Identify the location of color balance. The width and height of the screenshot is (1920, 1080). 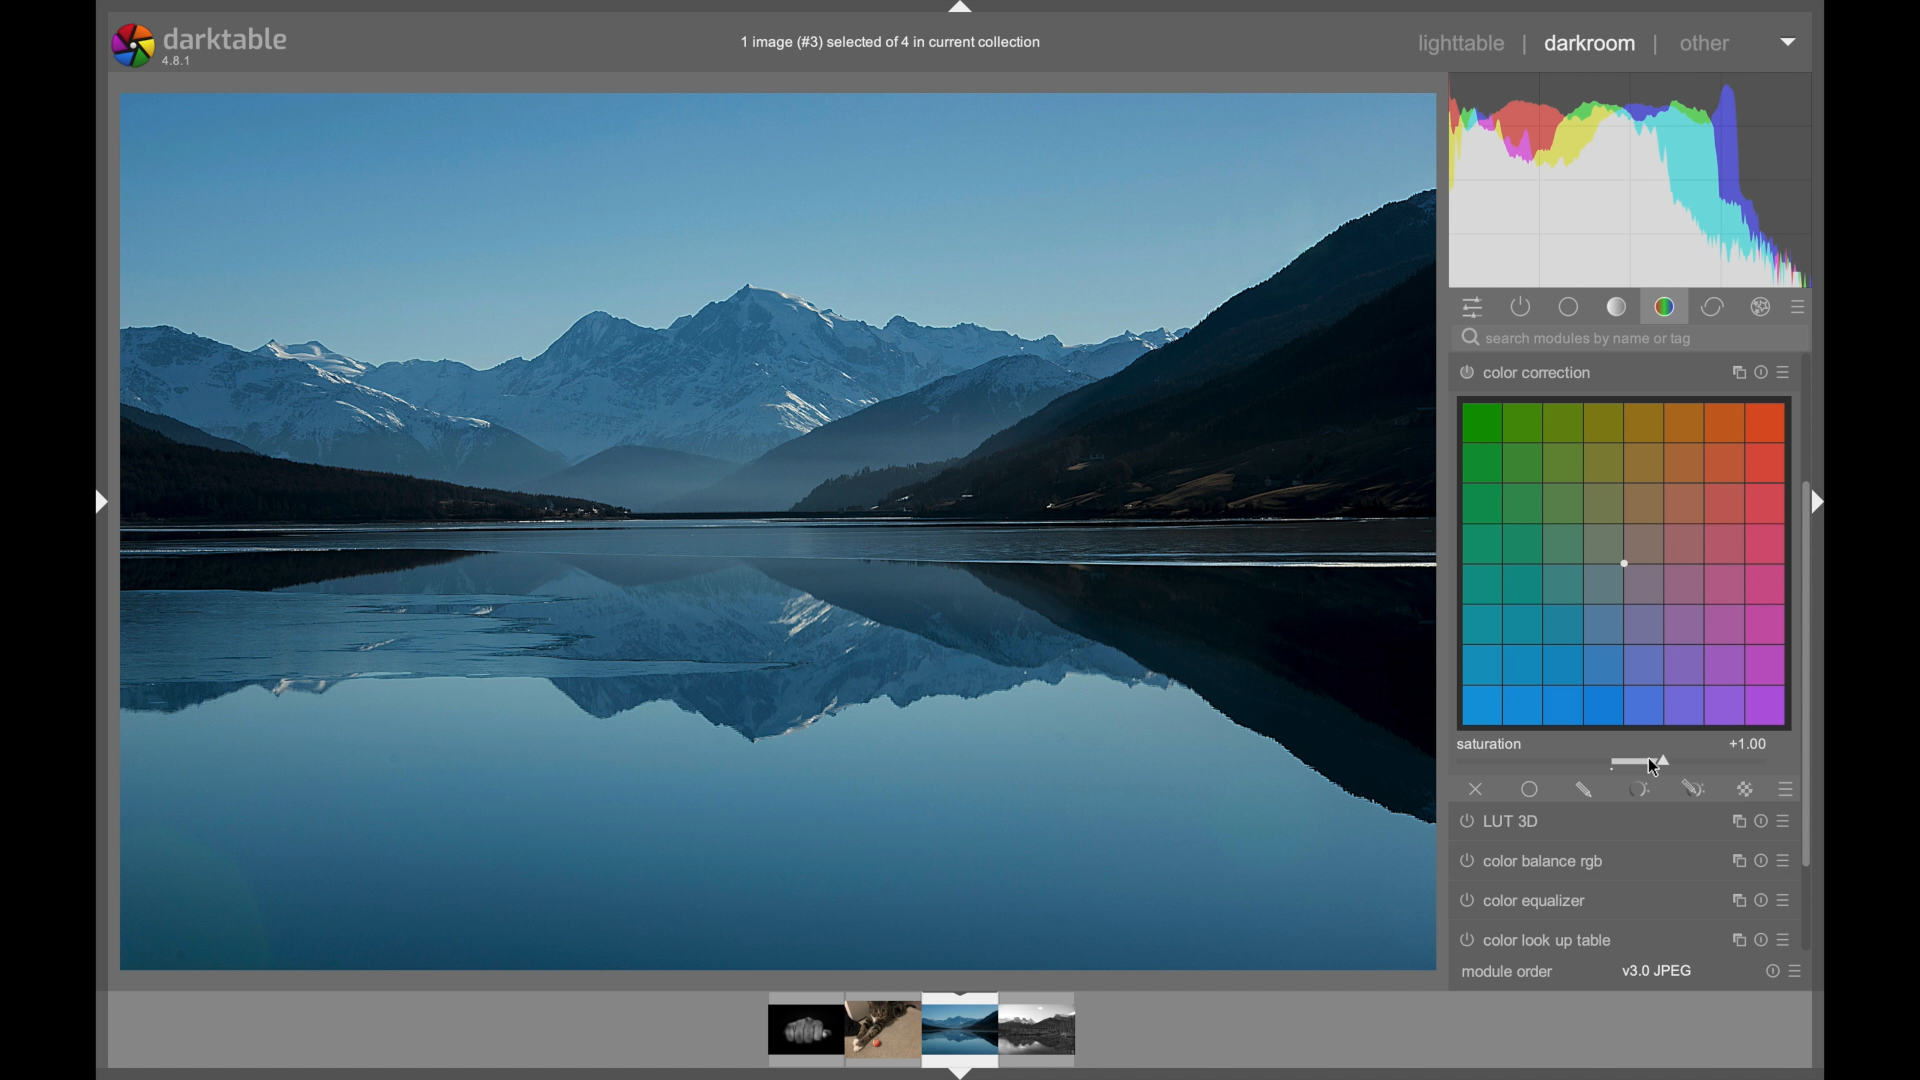
(1527, 859).